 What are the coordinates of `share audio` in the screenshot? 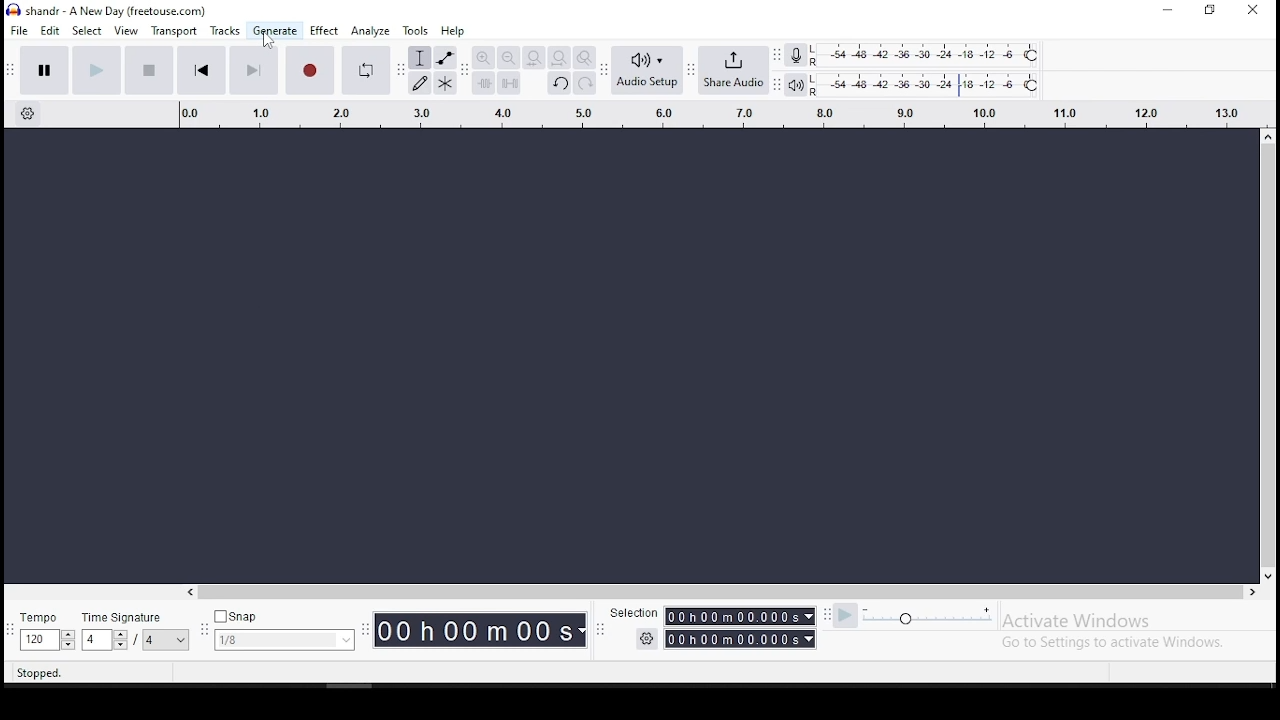 It's located at (733, 69).